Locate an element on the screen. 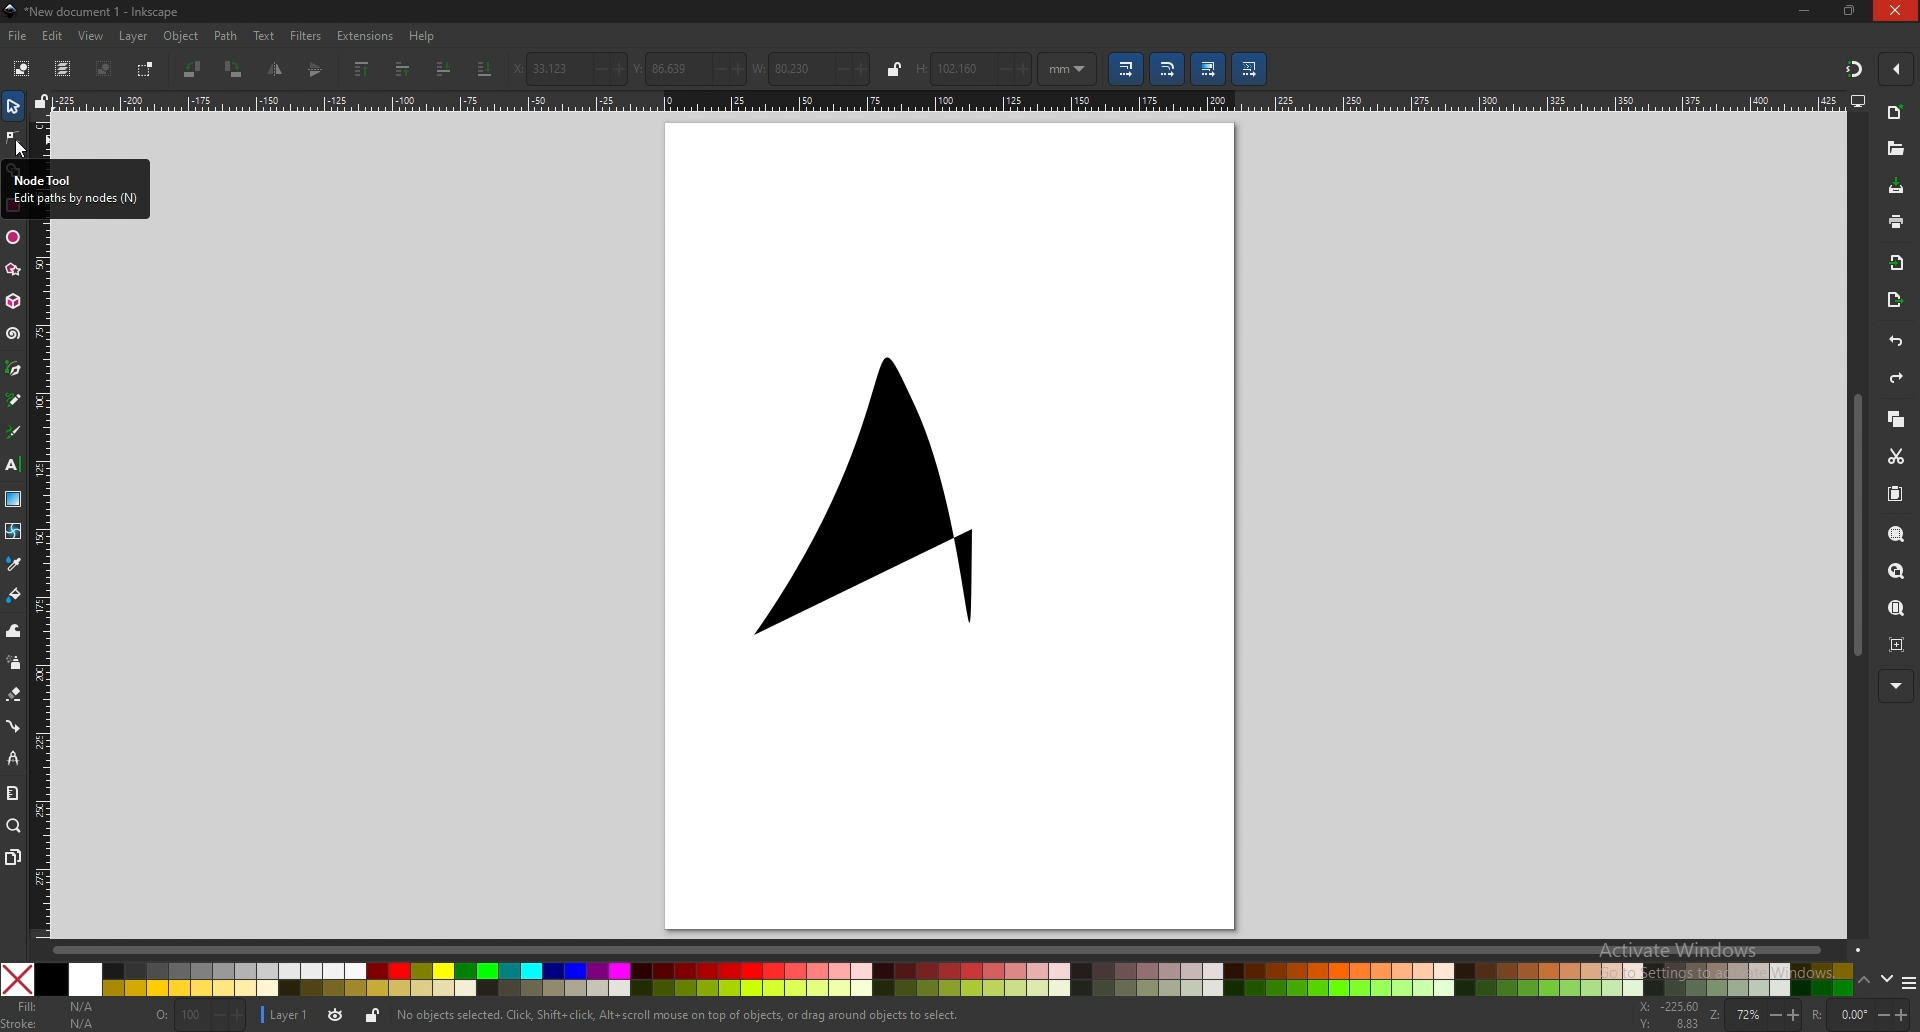  fill is located at coordinates (51, 1006).